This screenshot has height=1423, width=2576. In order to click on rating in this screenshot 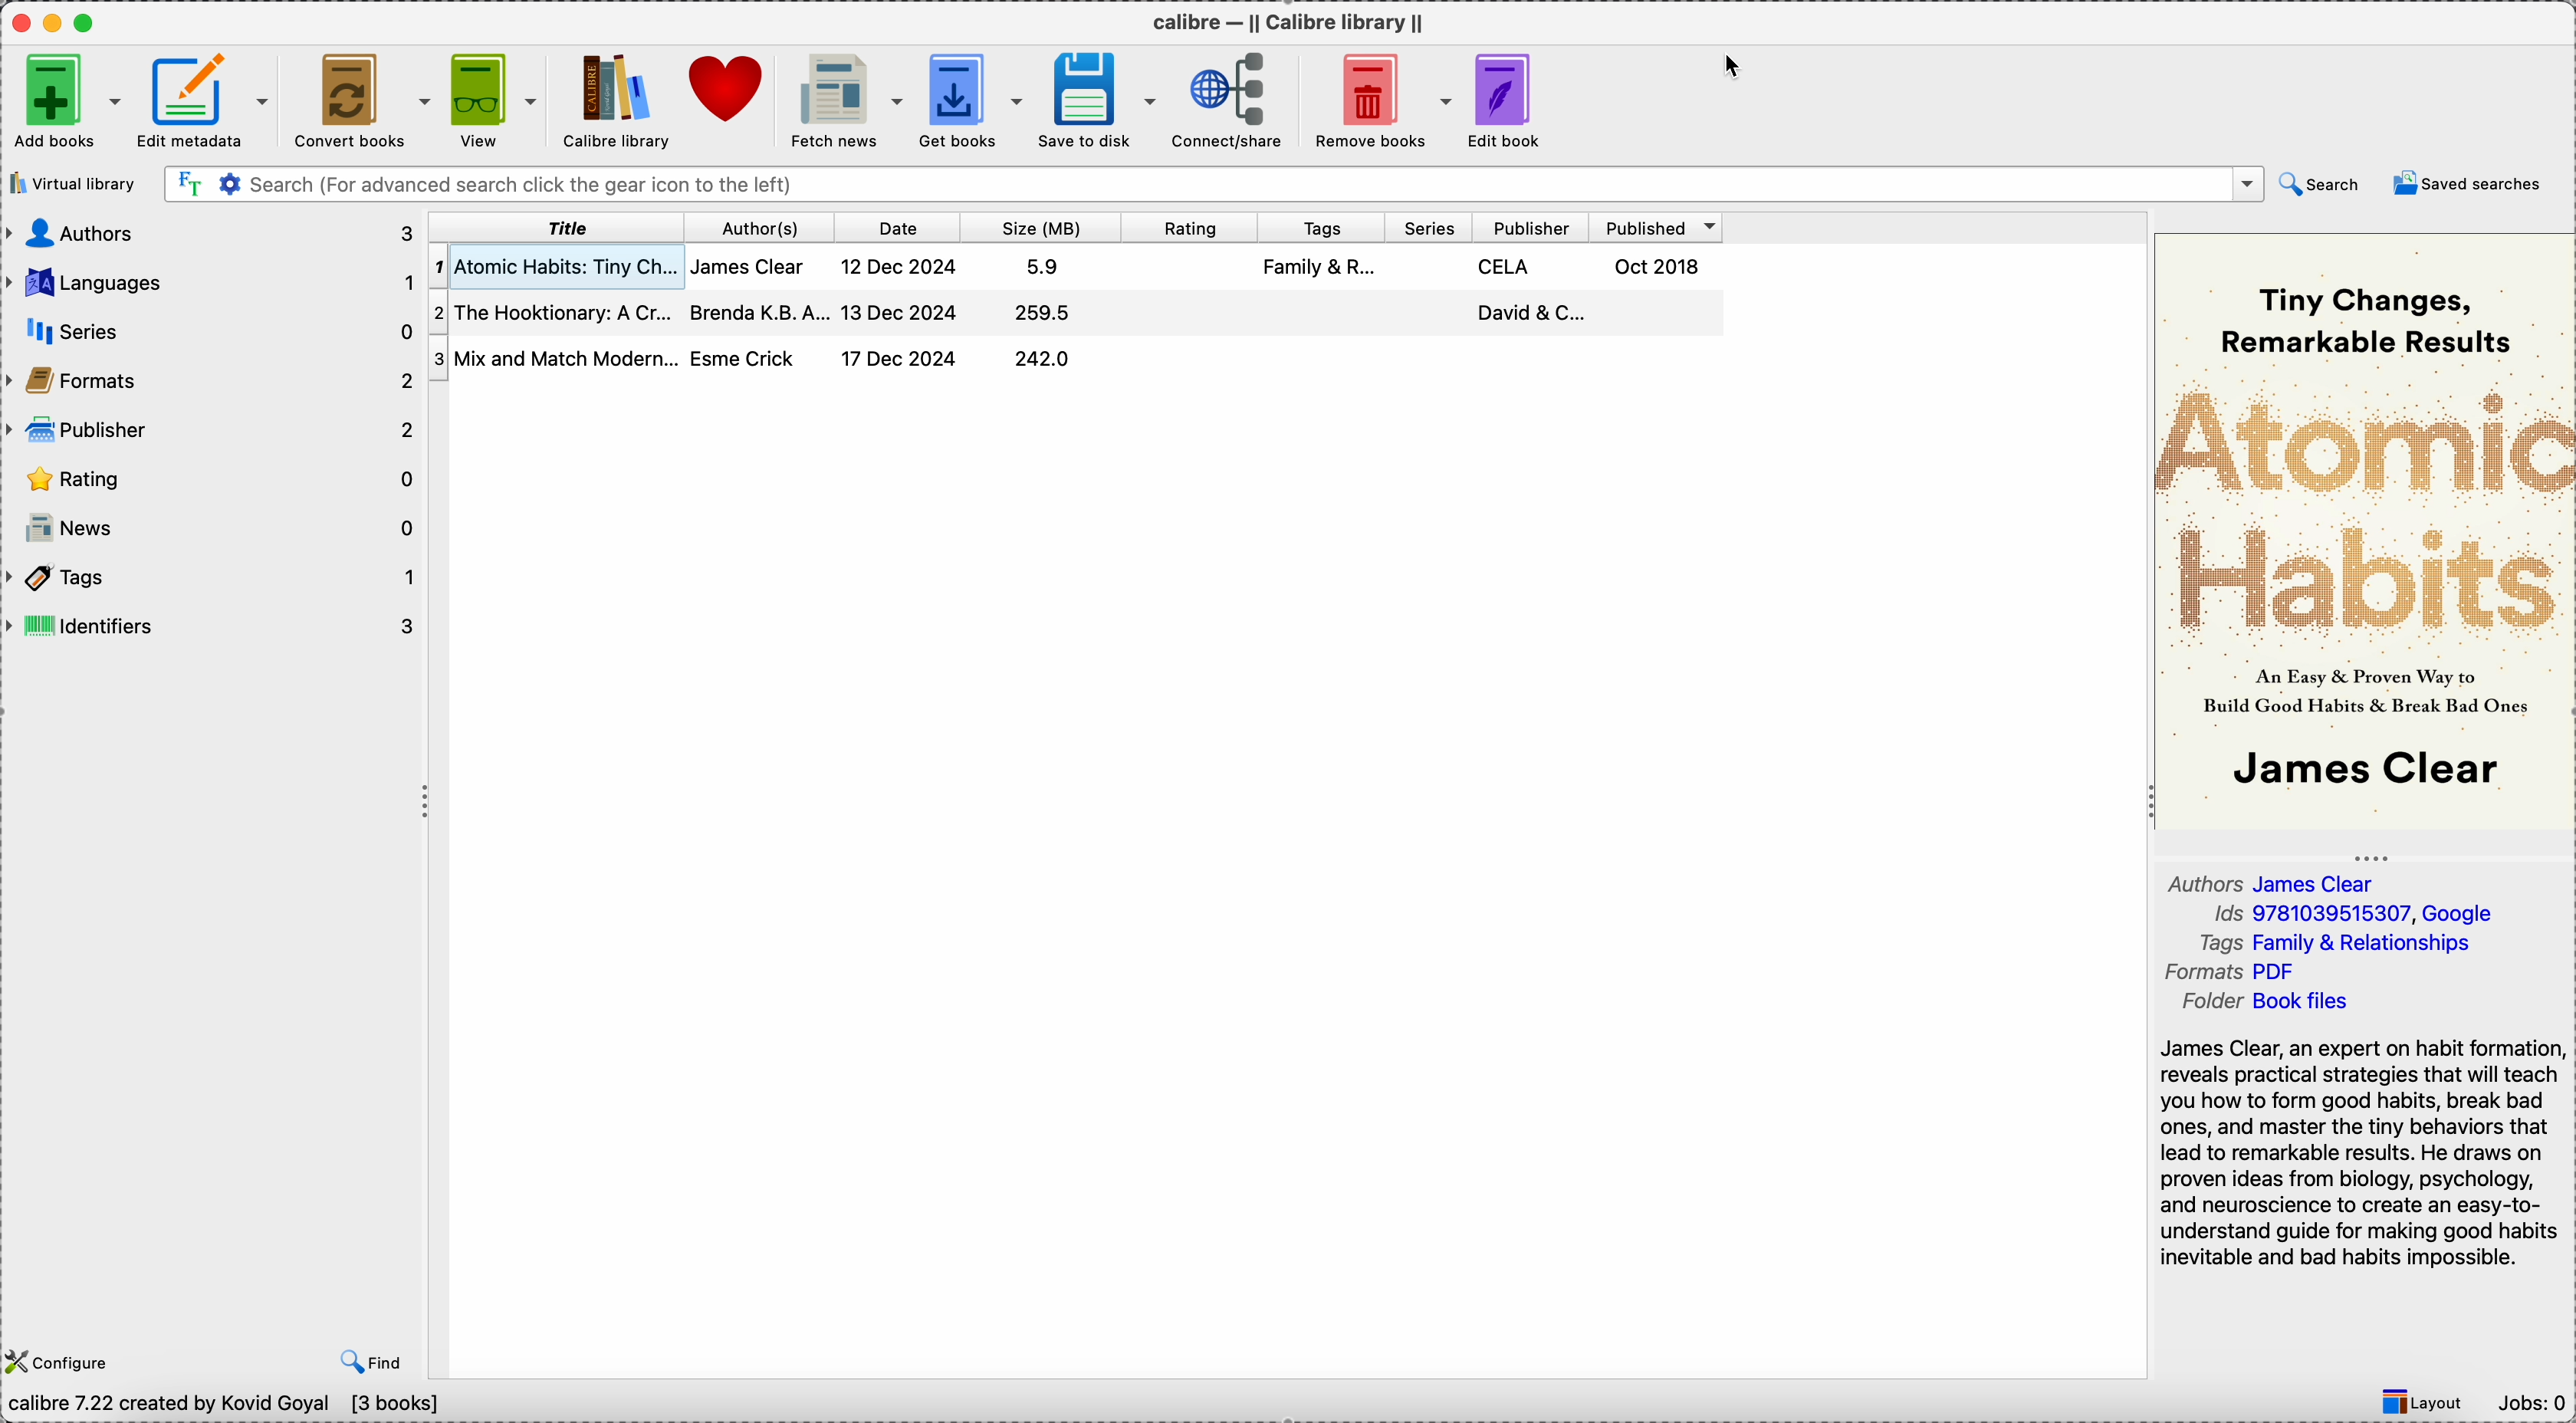, I will do `click(211, 476)`.